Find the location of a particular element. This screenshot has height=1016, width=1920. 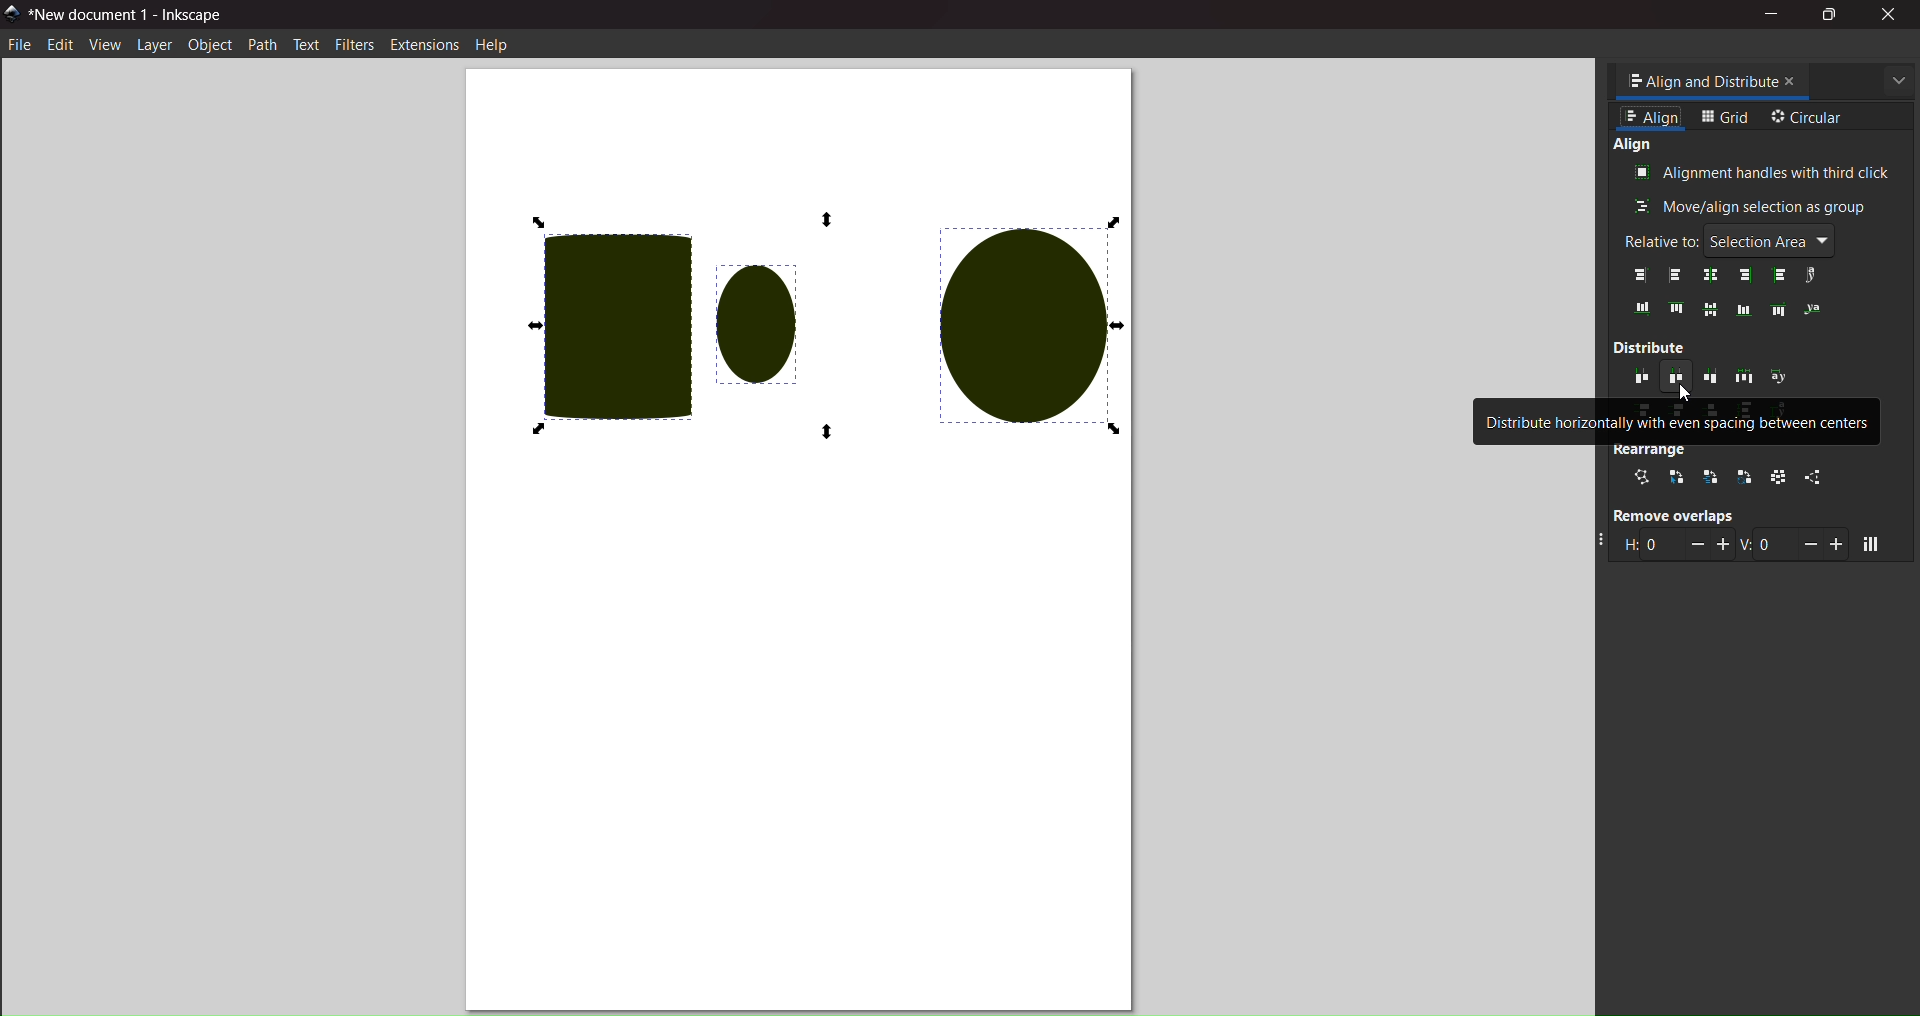

align left is located at coordinates (1673, 275).